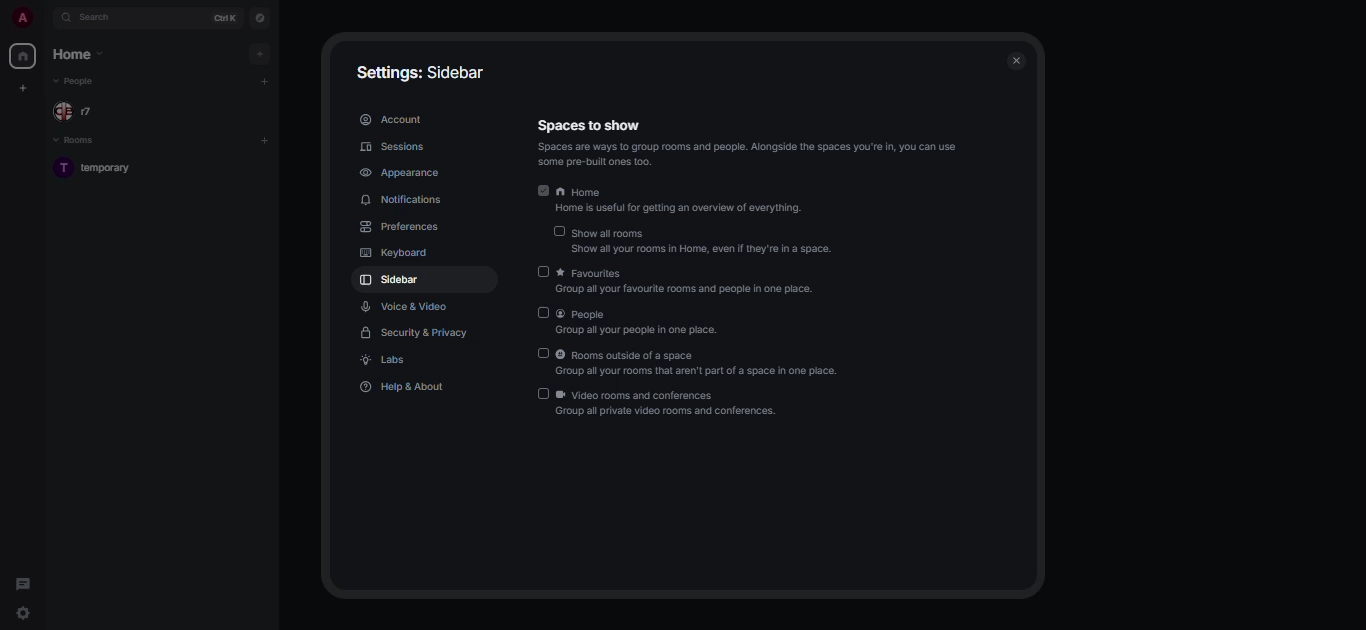 The image size is (1366, 630). What do you see at coordinates (701, 372) in the screenshot?
I see `Group all your rooms that aren't part of a space in one place.` at bounding box center [701, 372].